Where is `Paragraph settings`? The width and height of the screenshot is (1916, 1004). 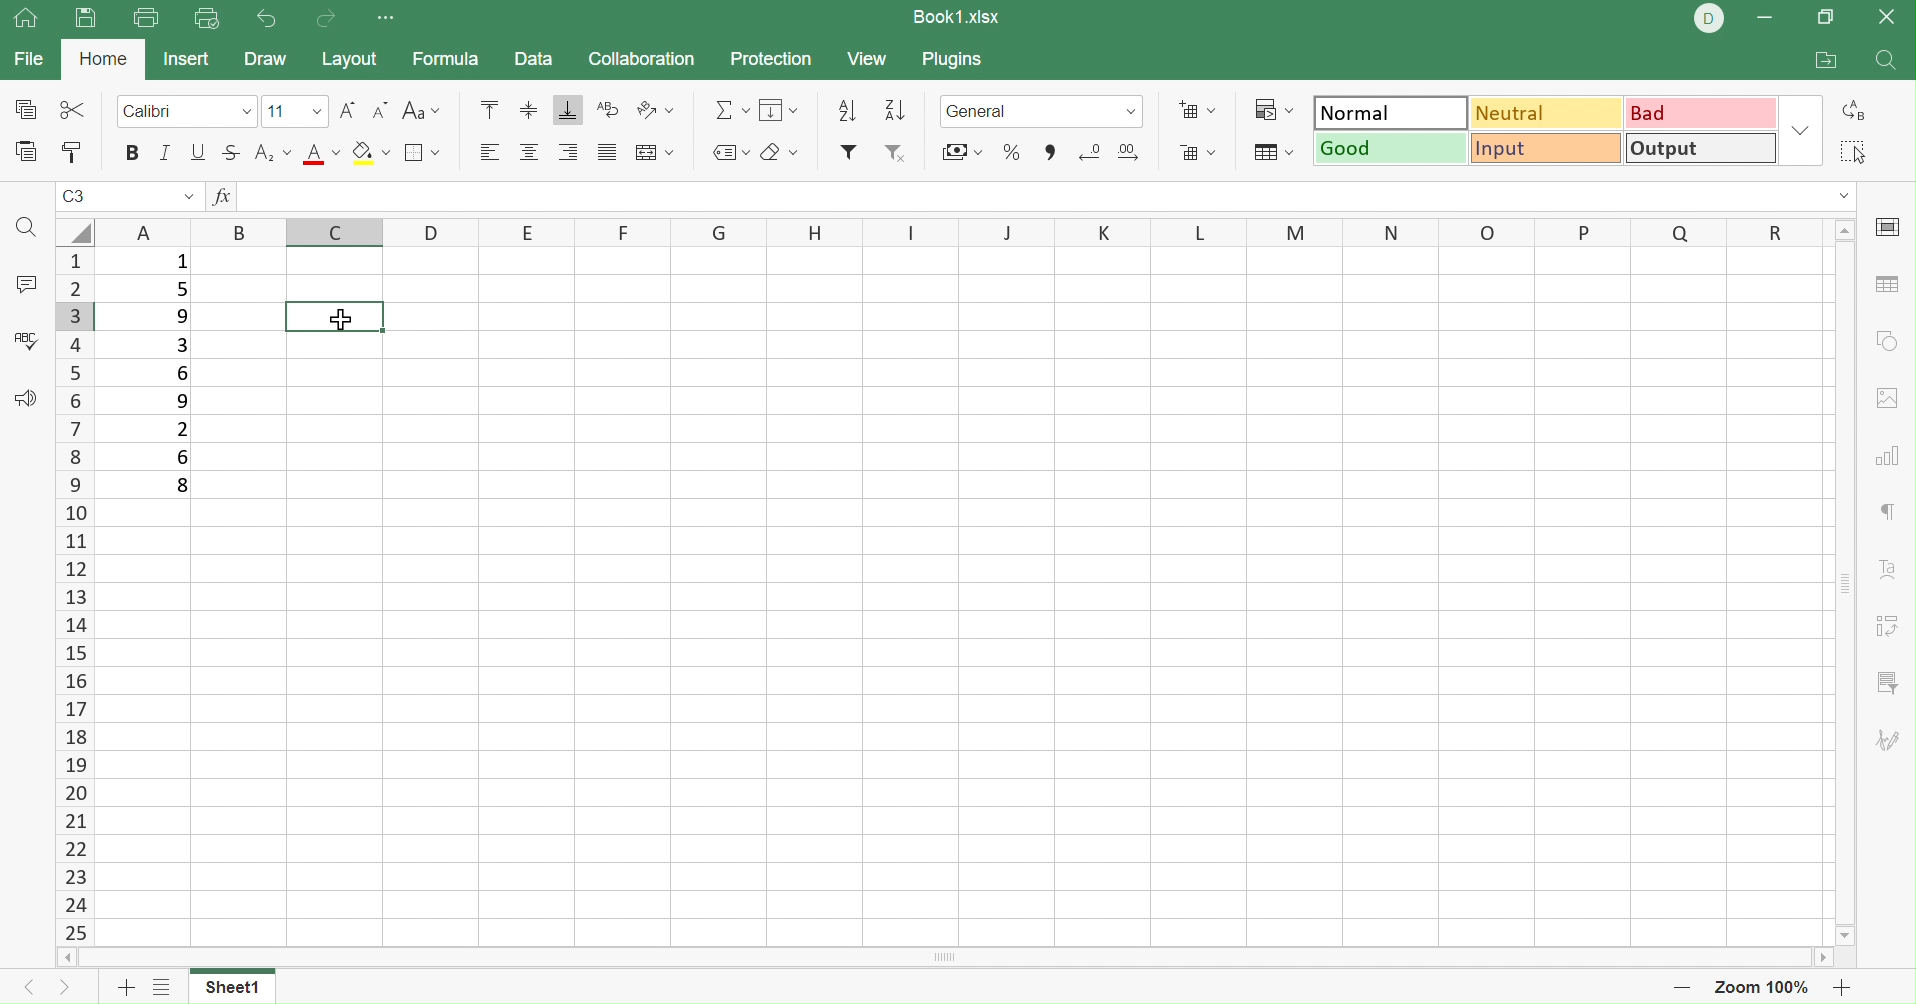
Paragraph settings is located at coordinates (1892, 512).